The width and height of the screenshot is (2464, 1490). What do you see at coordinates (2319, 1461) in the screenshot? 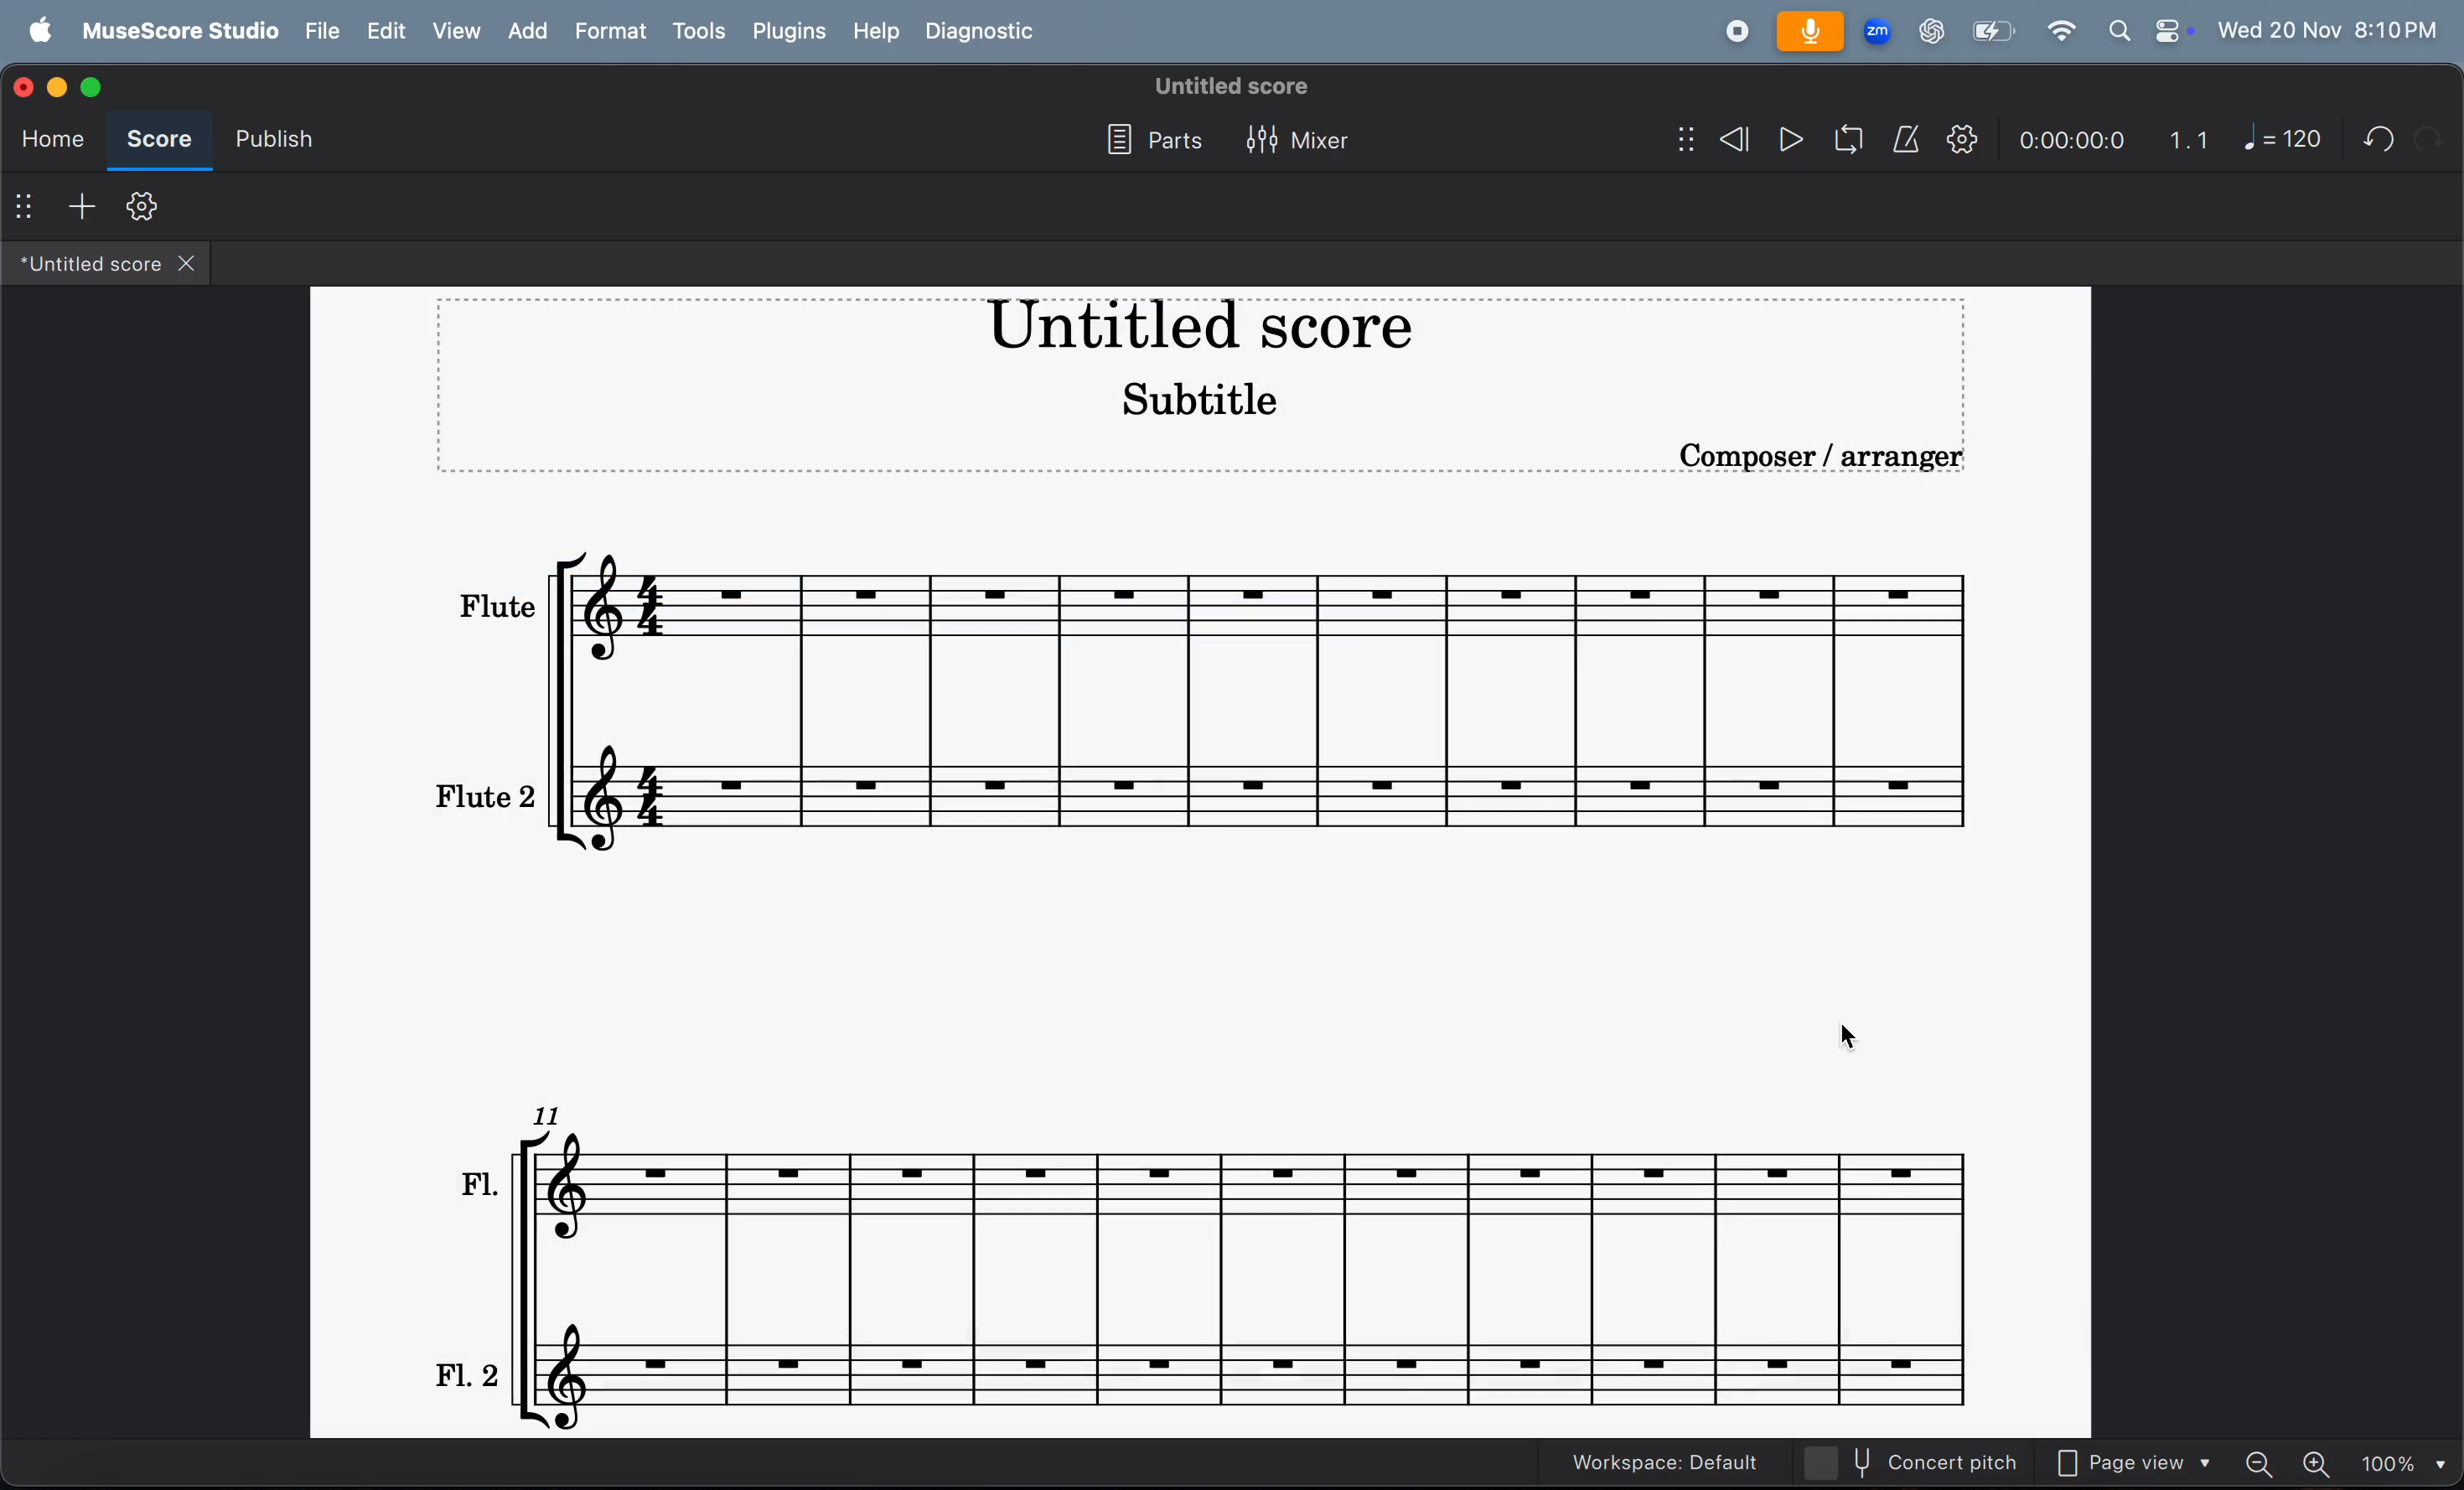
I see `zoom in` at bounding box center [2319, 1461].